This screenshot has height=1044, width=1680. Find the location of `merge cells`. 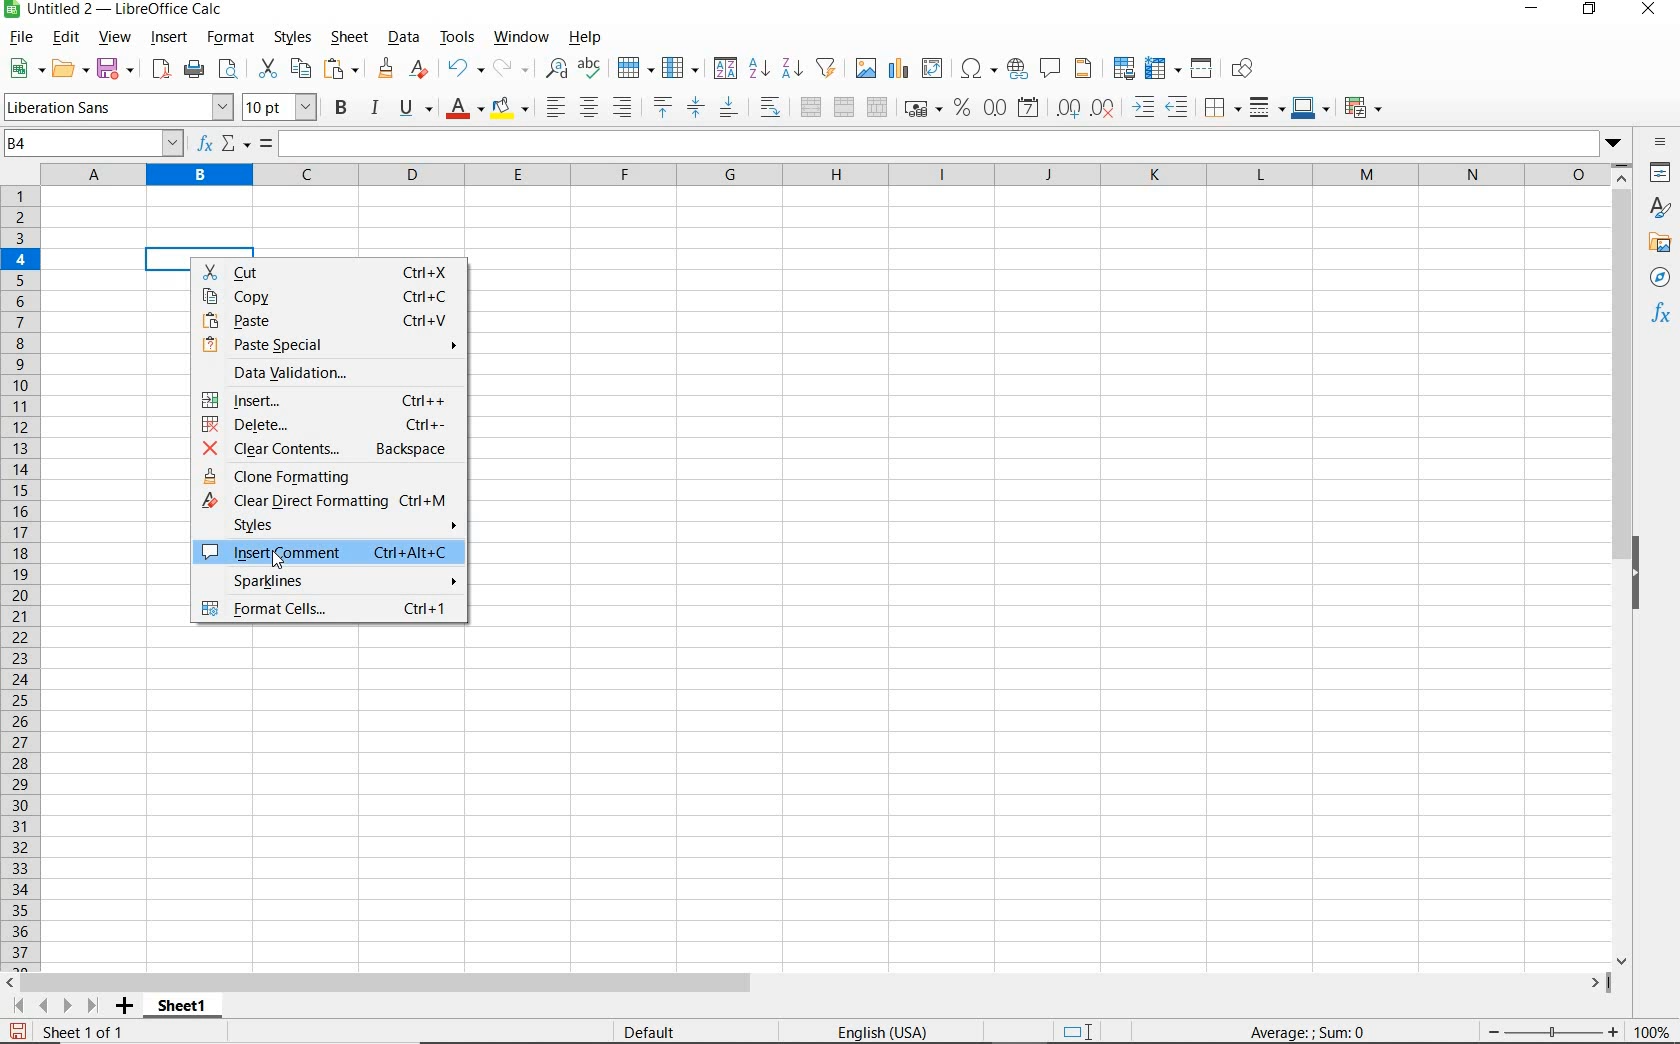

merge cells is located at coordinates (845, 107).